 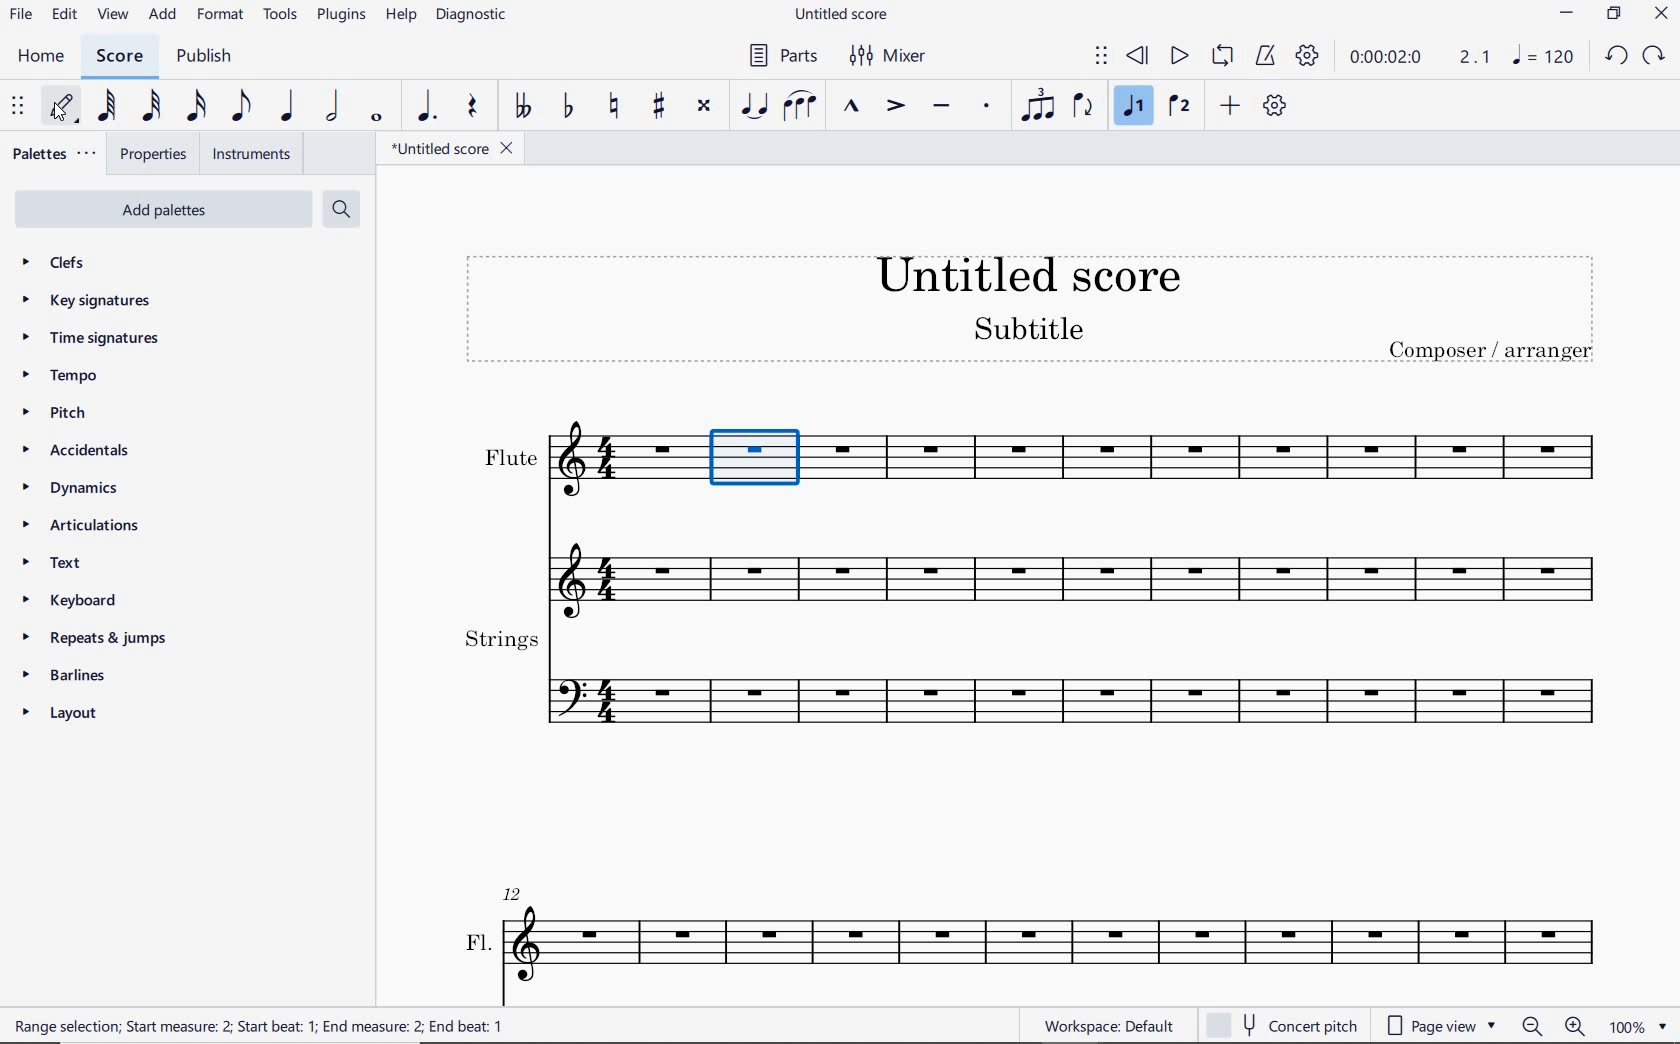 I want to click on TOGGLE FLAT, so click(x=567, y=107).